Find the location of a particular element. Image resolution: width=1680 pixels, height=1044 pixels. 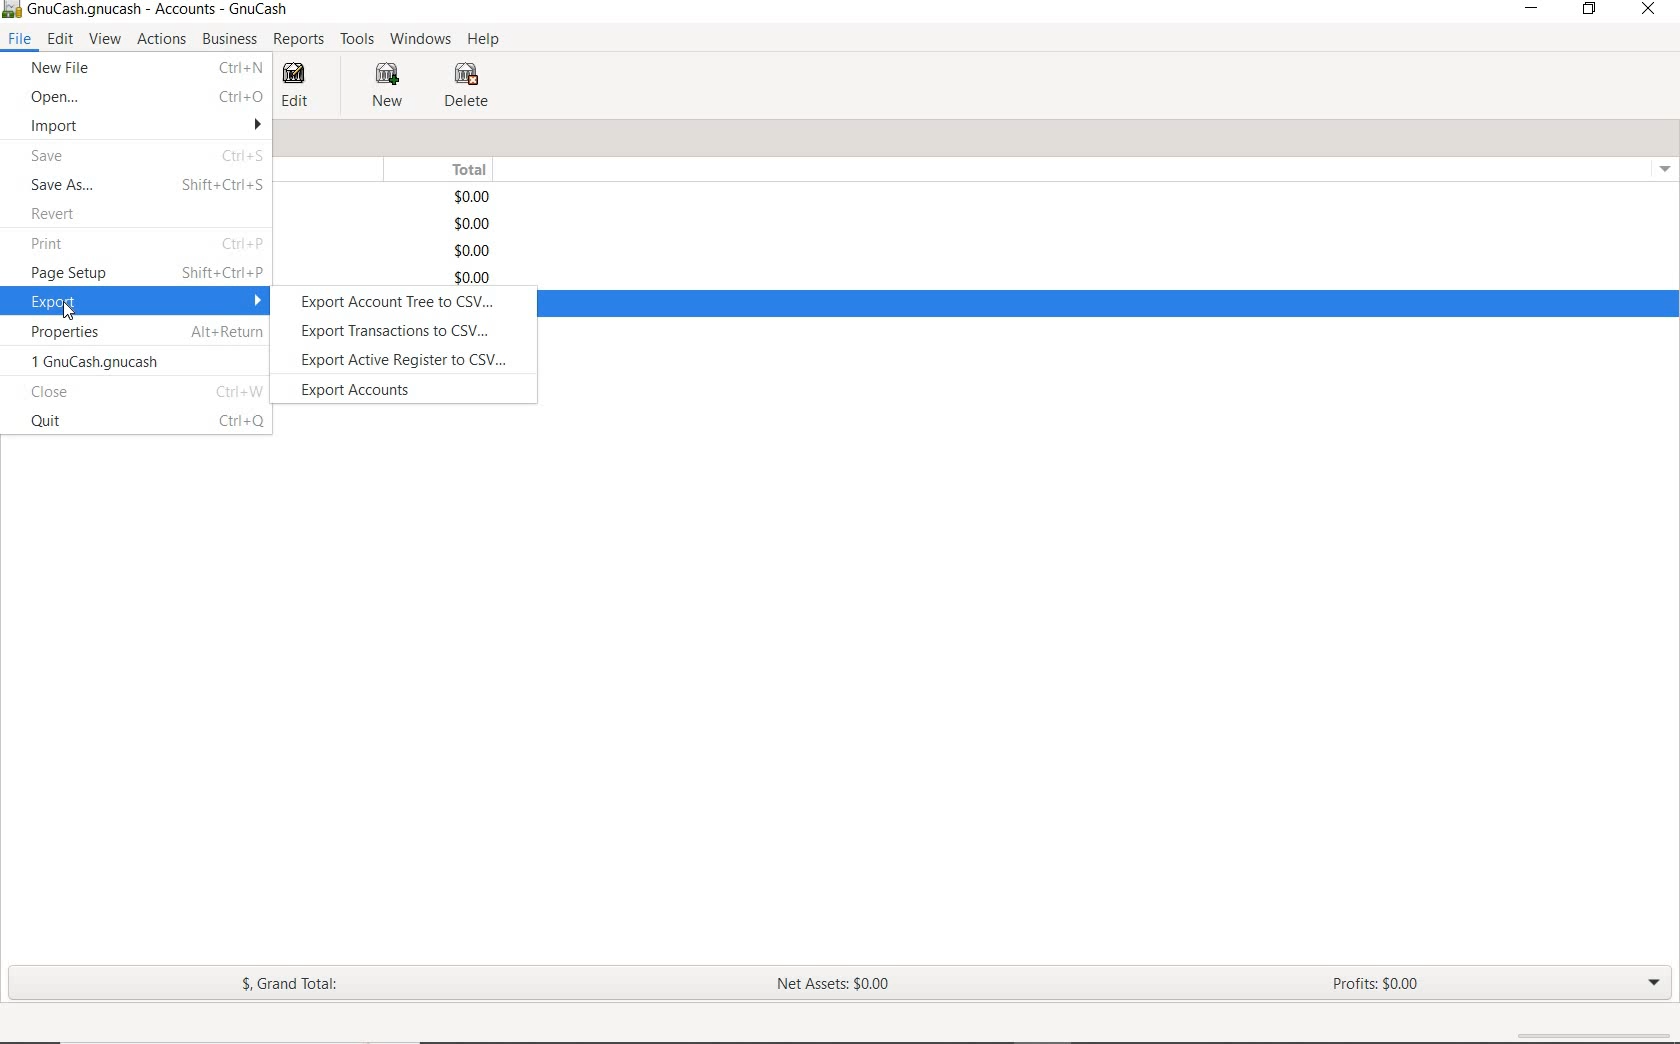

NET ASSETS is located at coordinates (838, 987).